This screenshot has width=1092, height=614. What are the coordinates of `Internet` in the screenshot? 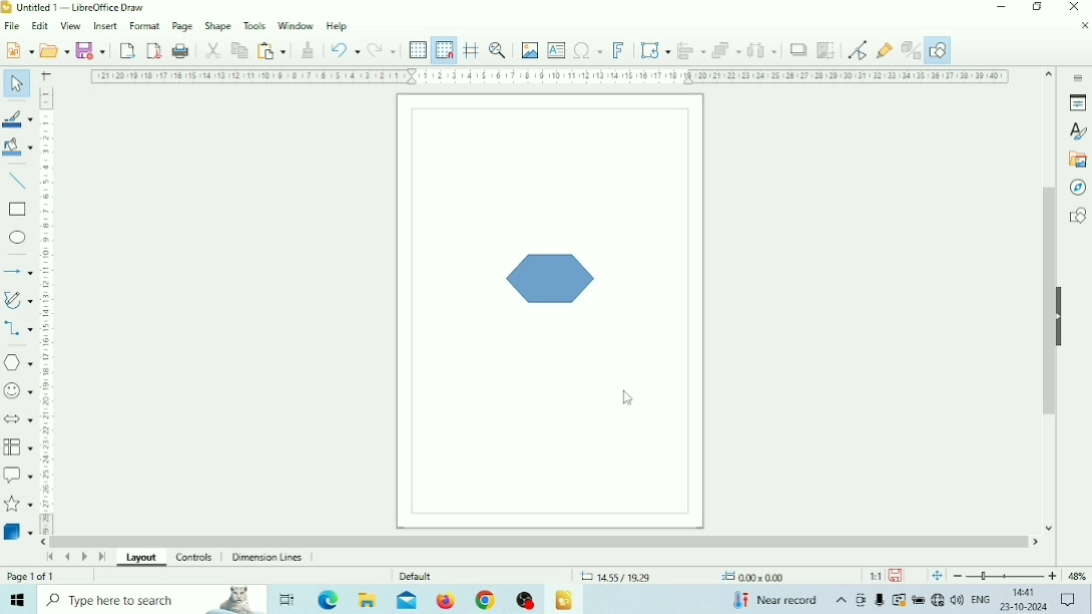 It's located at (937, 600).